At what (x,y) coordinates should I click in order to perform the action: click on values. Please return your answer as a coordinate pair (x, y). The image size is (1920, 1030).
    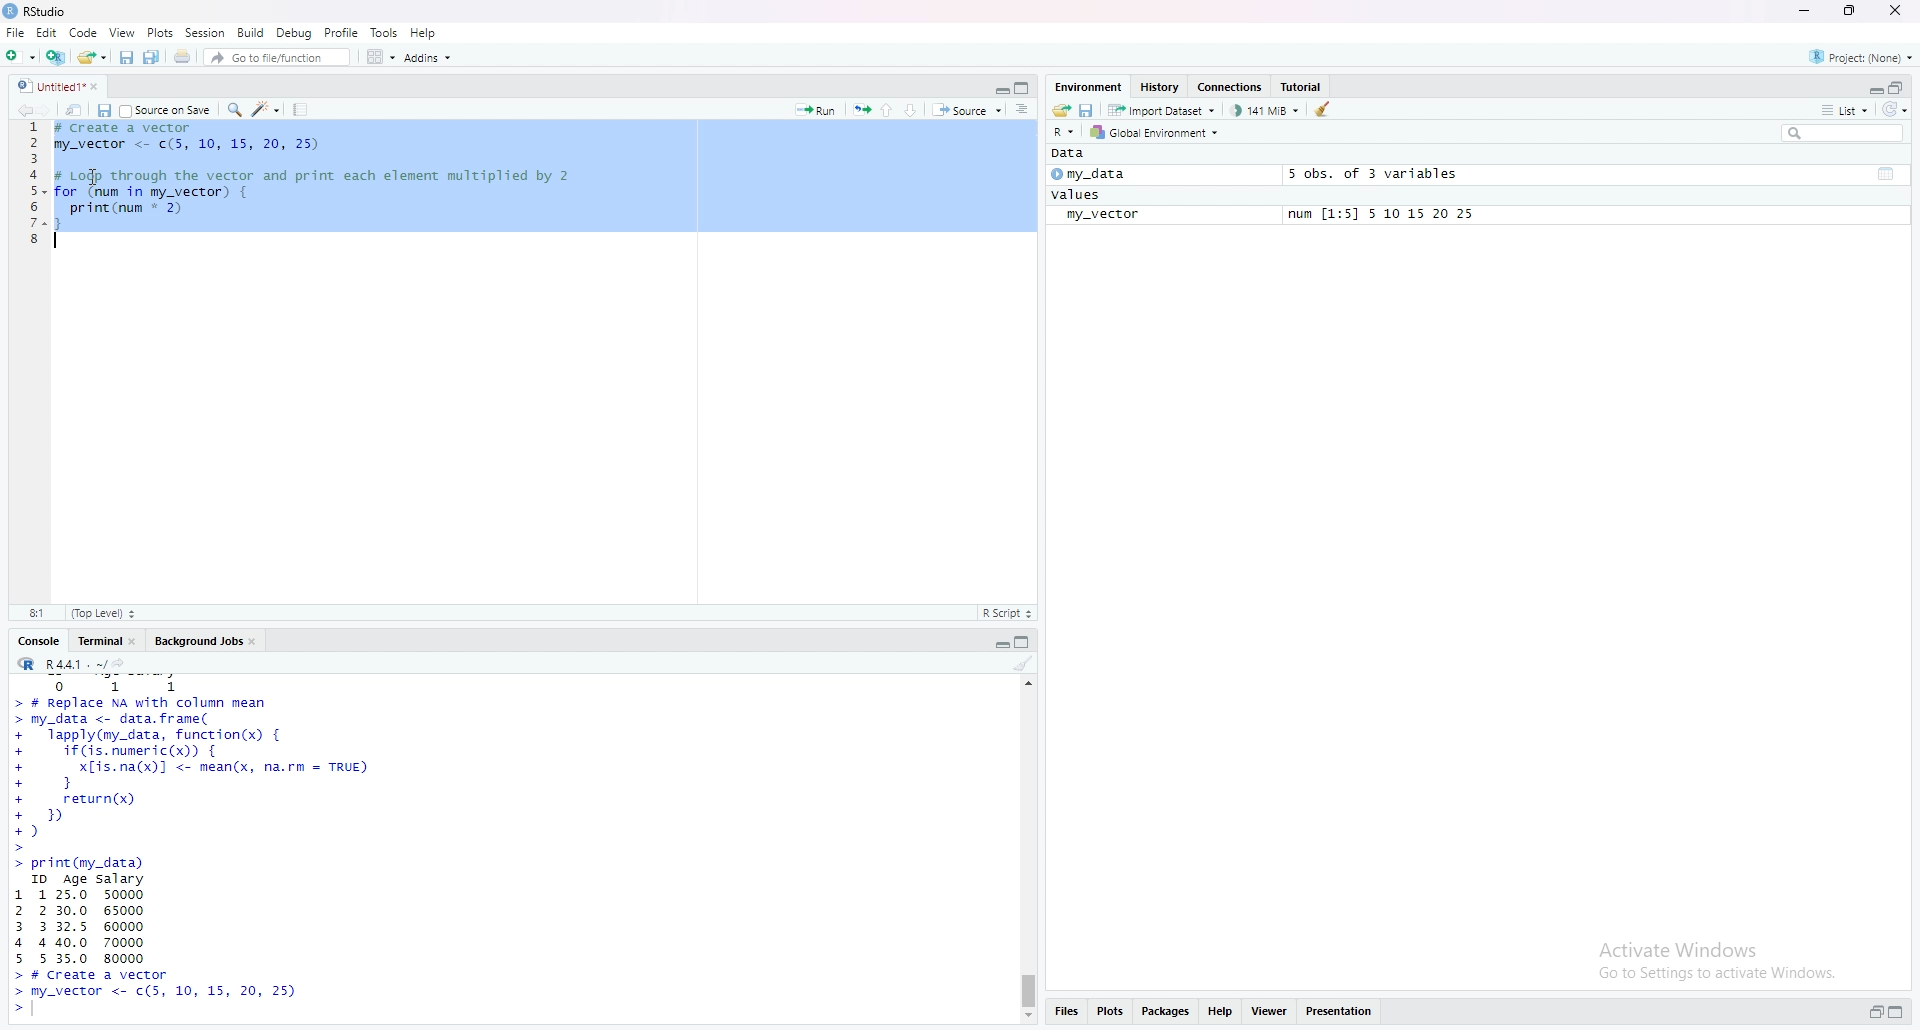
    Looking at the image, I should click on (1079, 195).